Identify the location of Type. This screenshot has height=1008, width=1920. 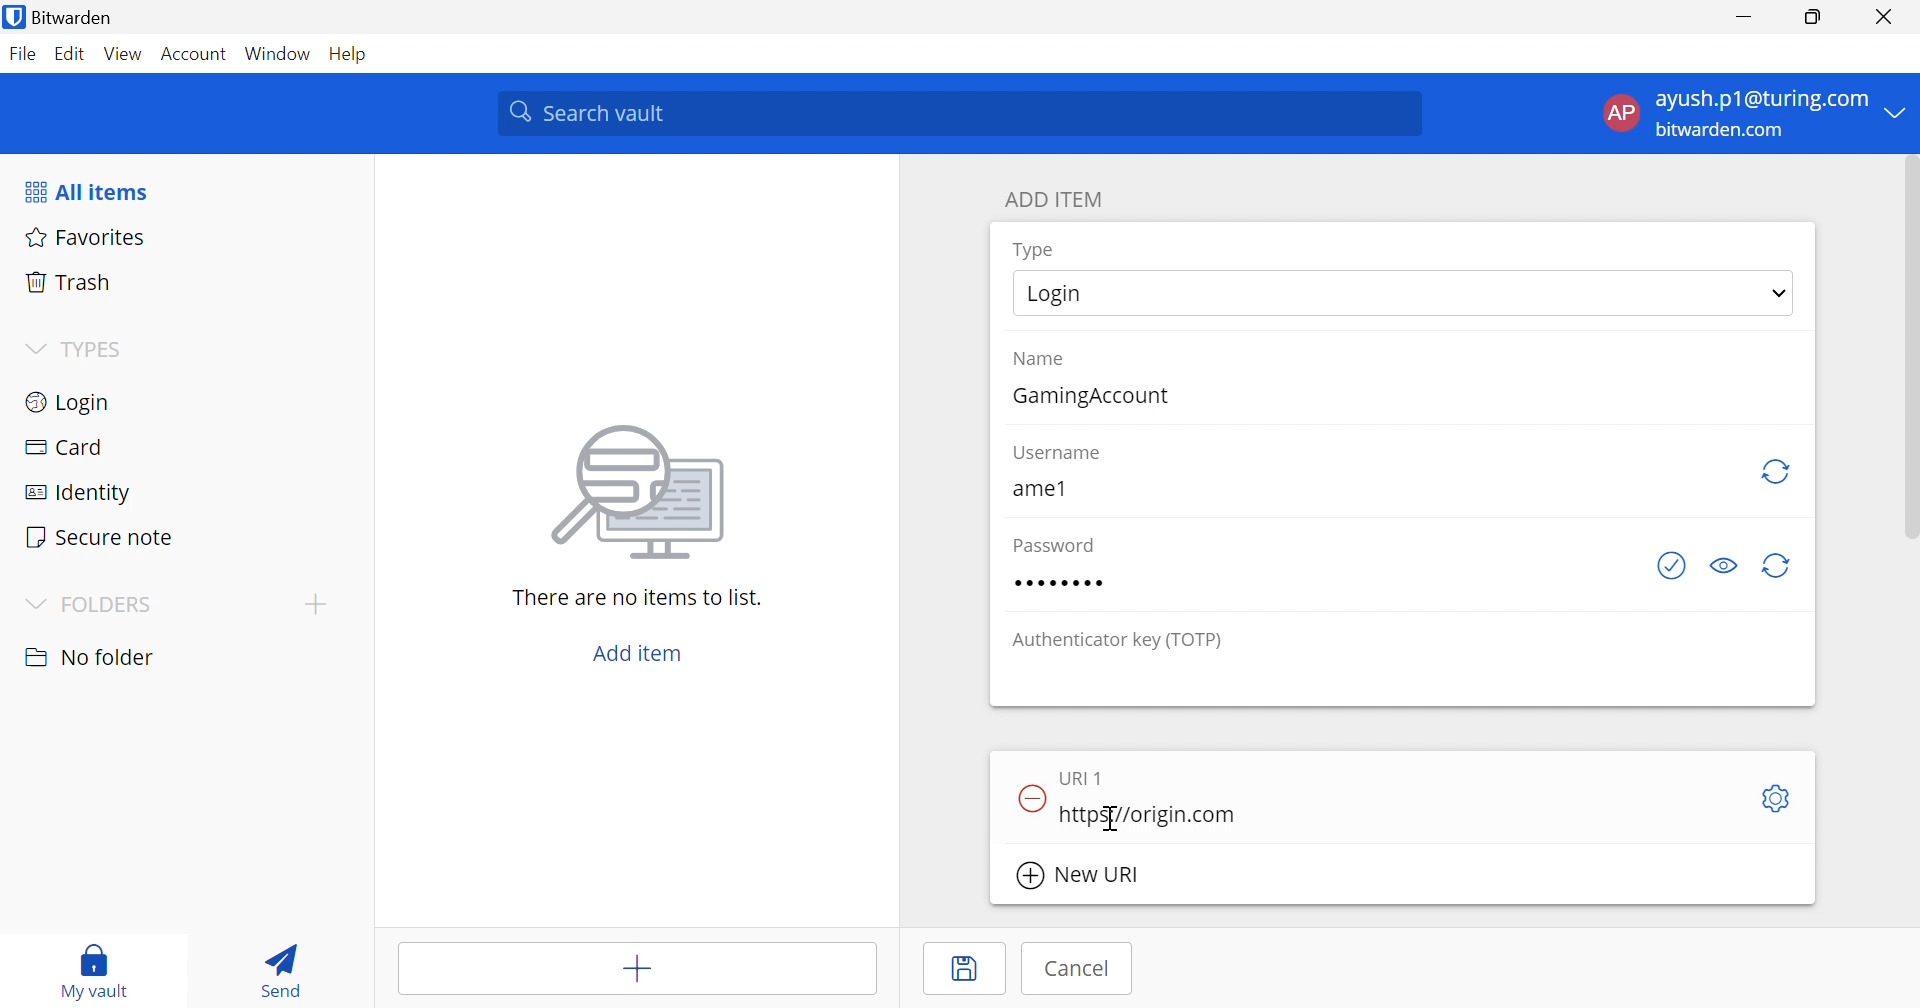
(1040, 249).